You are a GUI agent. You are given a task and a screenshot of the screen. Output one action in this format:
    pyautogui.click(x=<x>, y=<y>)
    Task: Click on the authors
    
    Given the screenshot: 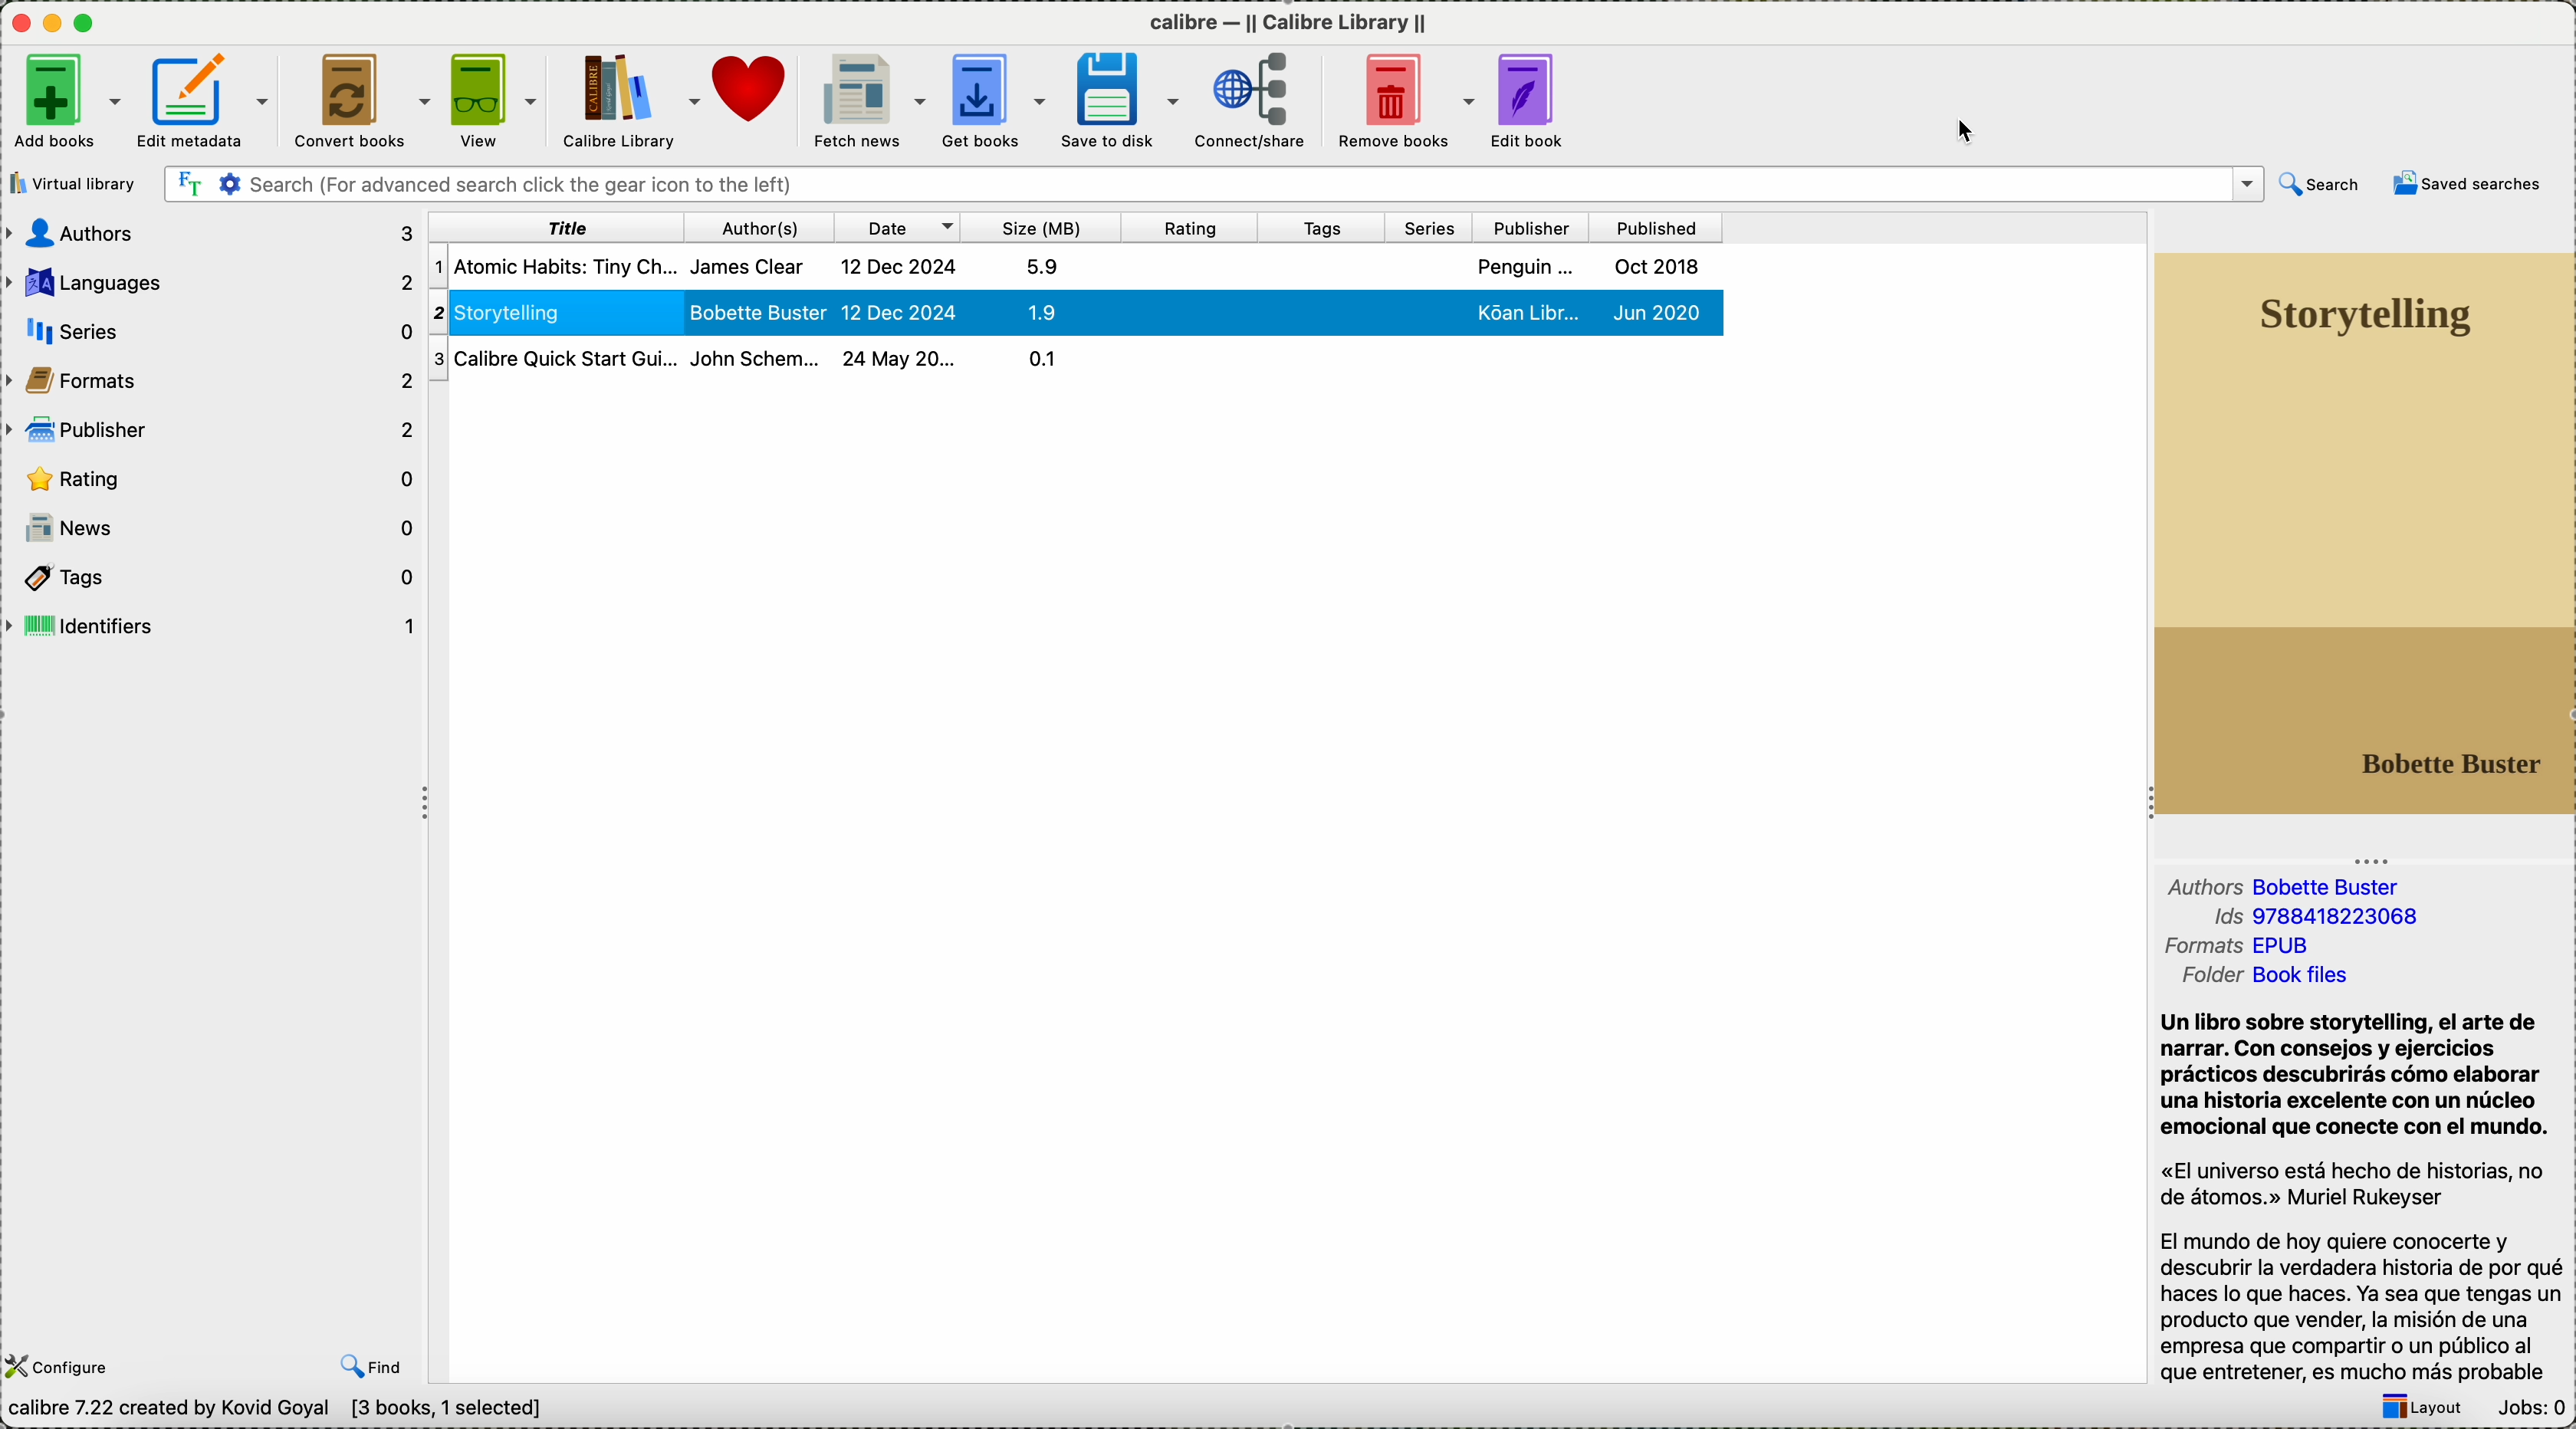 What is the action you would take?
    pyautogui.click(x=211, y=233)
    